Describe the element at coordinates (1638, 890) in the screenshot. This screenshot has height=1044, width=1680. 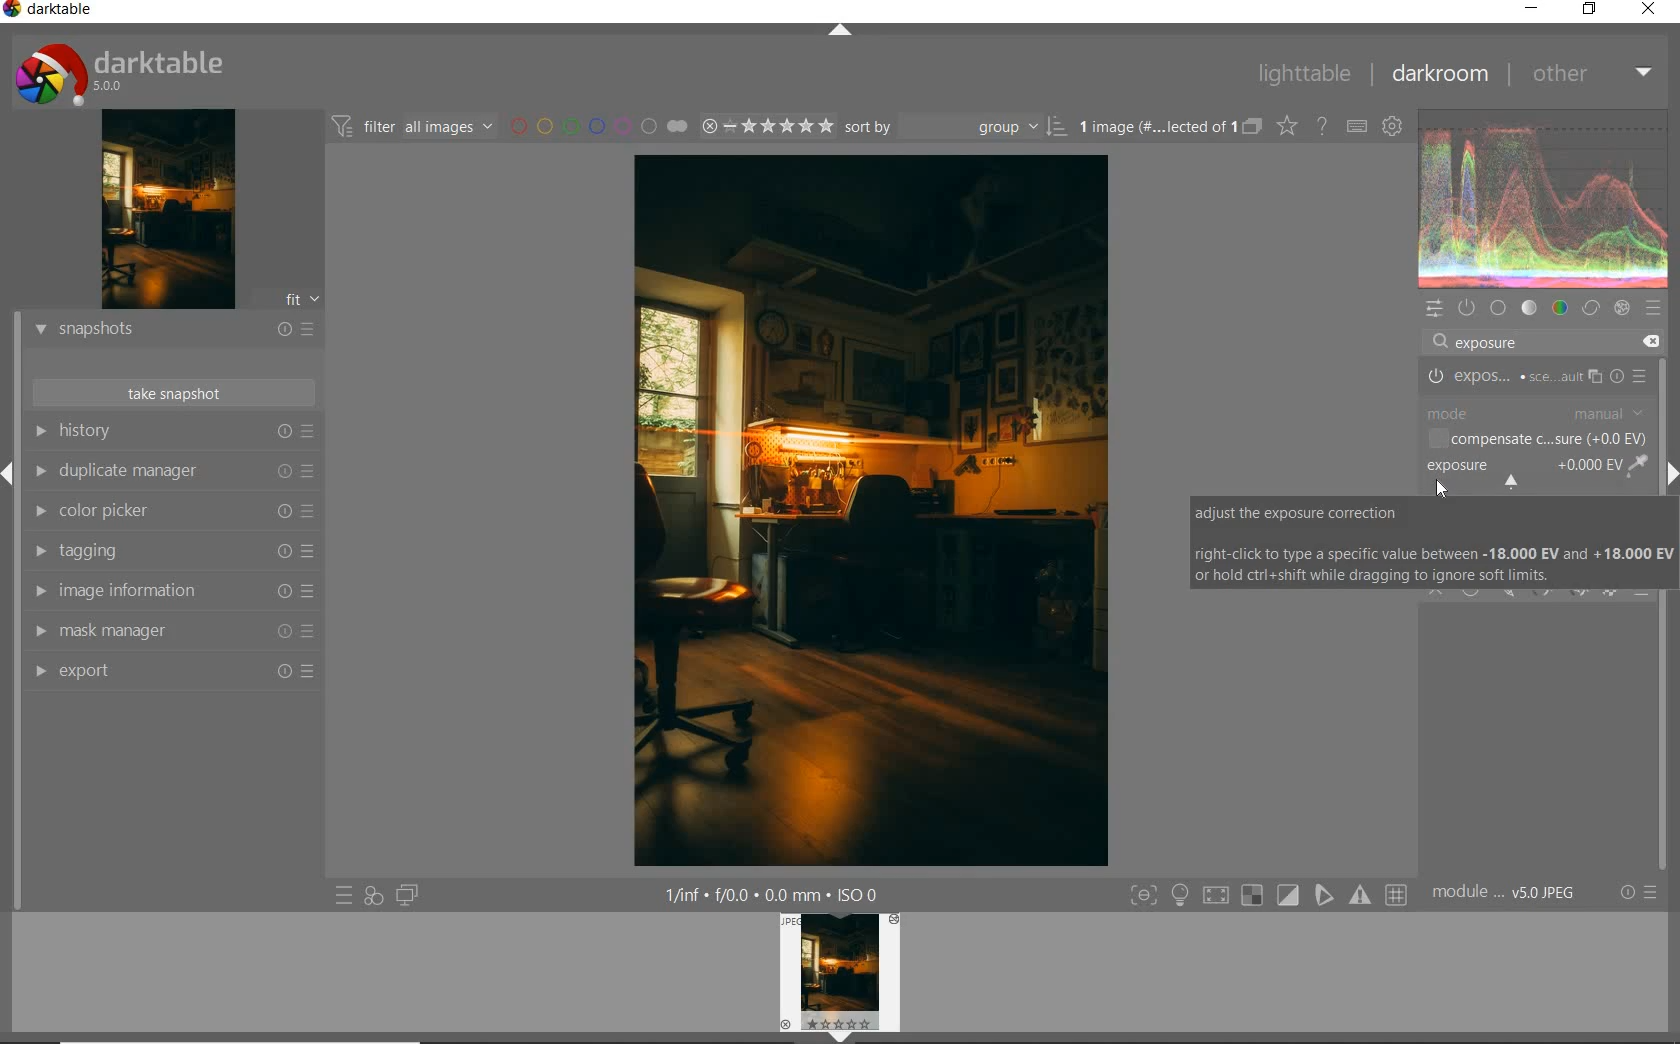
I see `reset or presets & preferences` at that location.